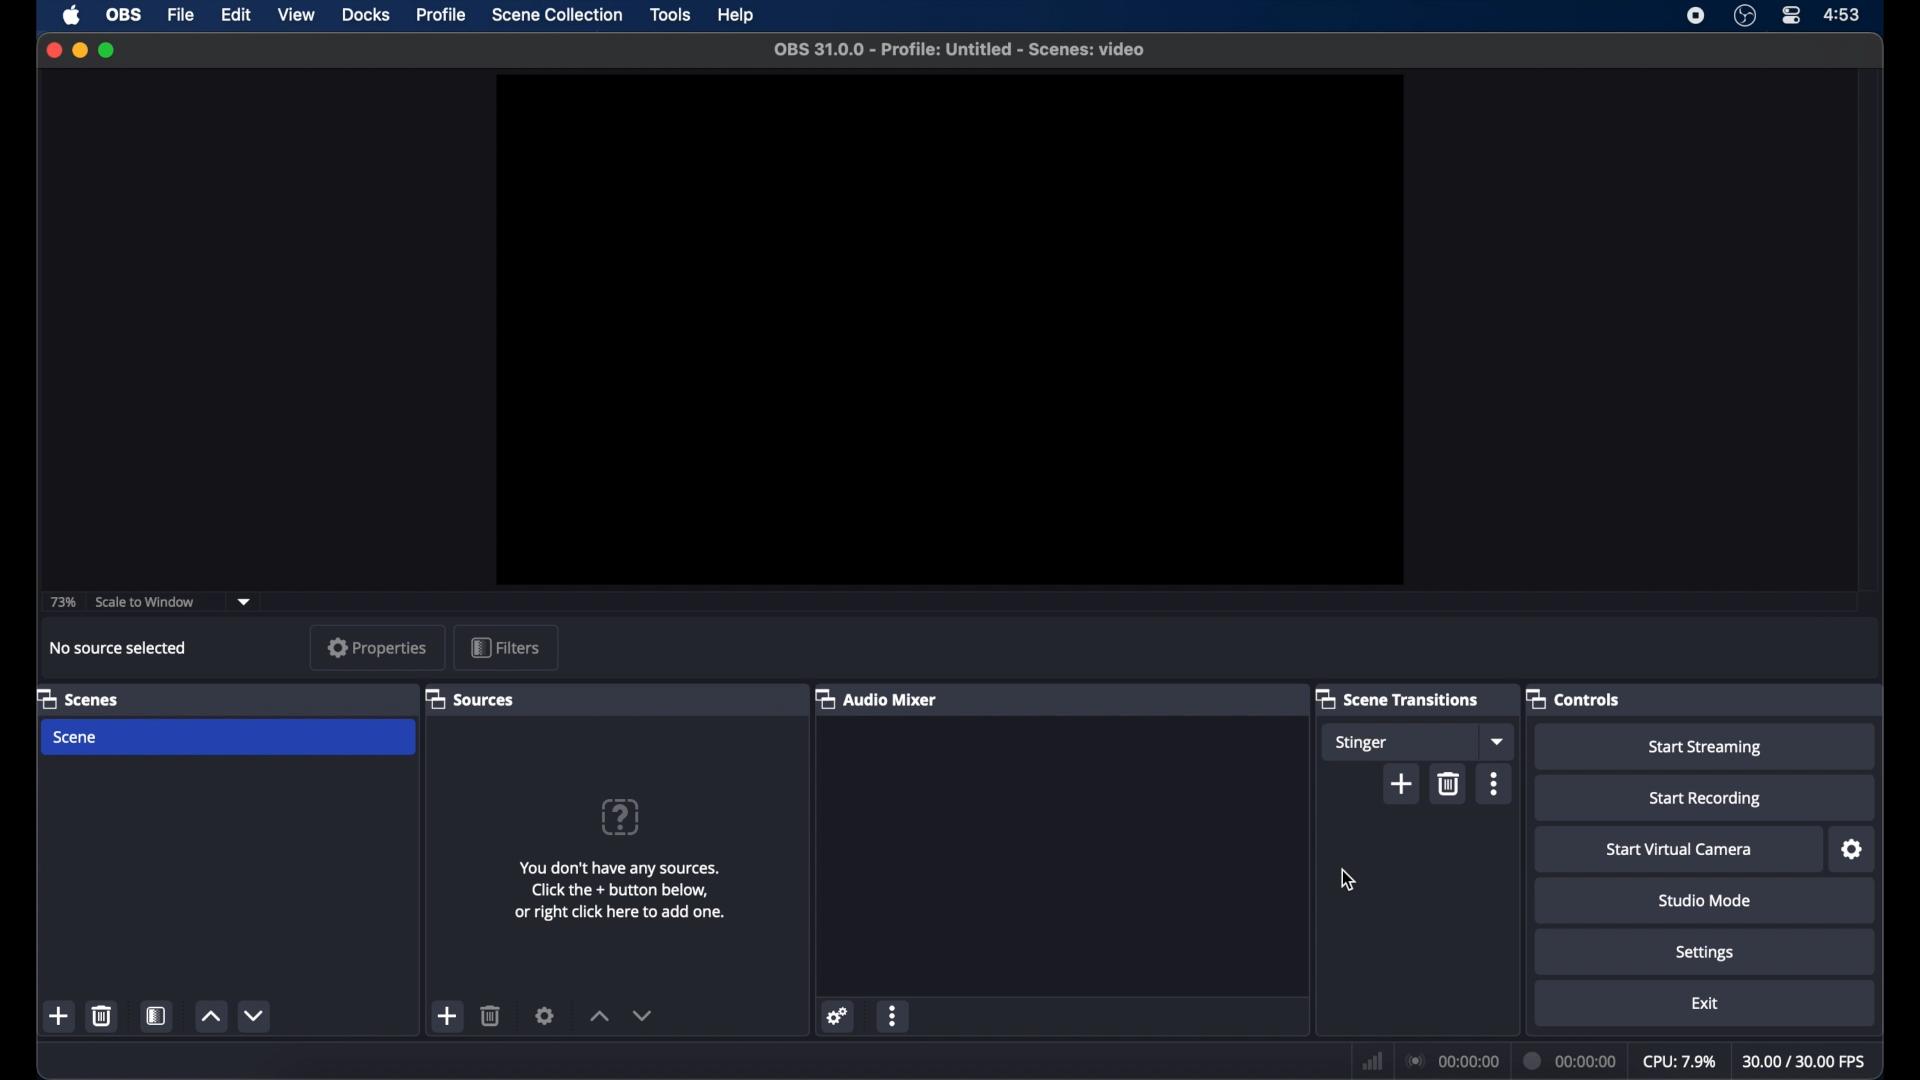 Image resolution: width=1920 pixels, height=1080 pixels. Describe the element at coordinates (1499, 741) in the screenshot. I see `dropdown` at that location.